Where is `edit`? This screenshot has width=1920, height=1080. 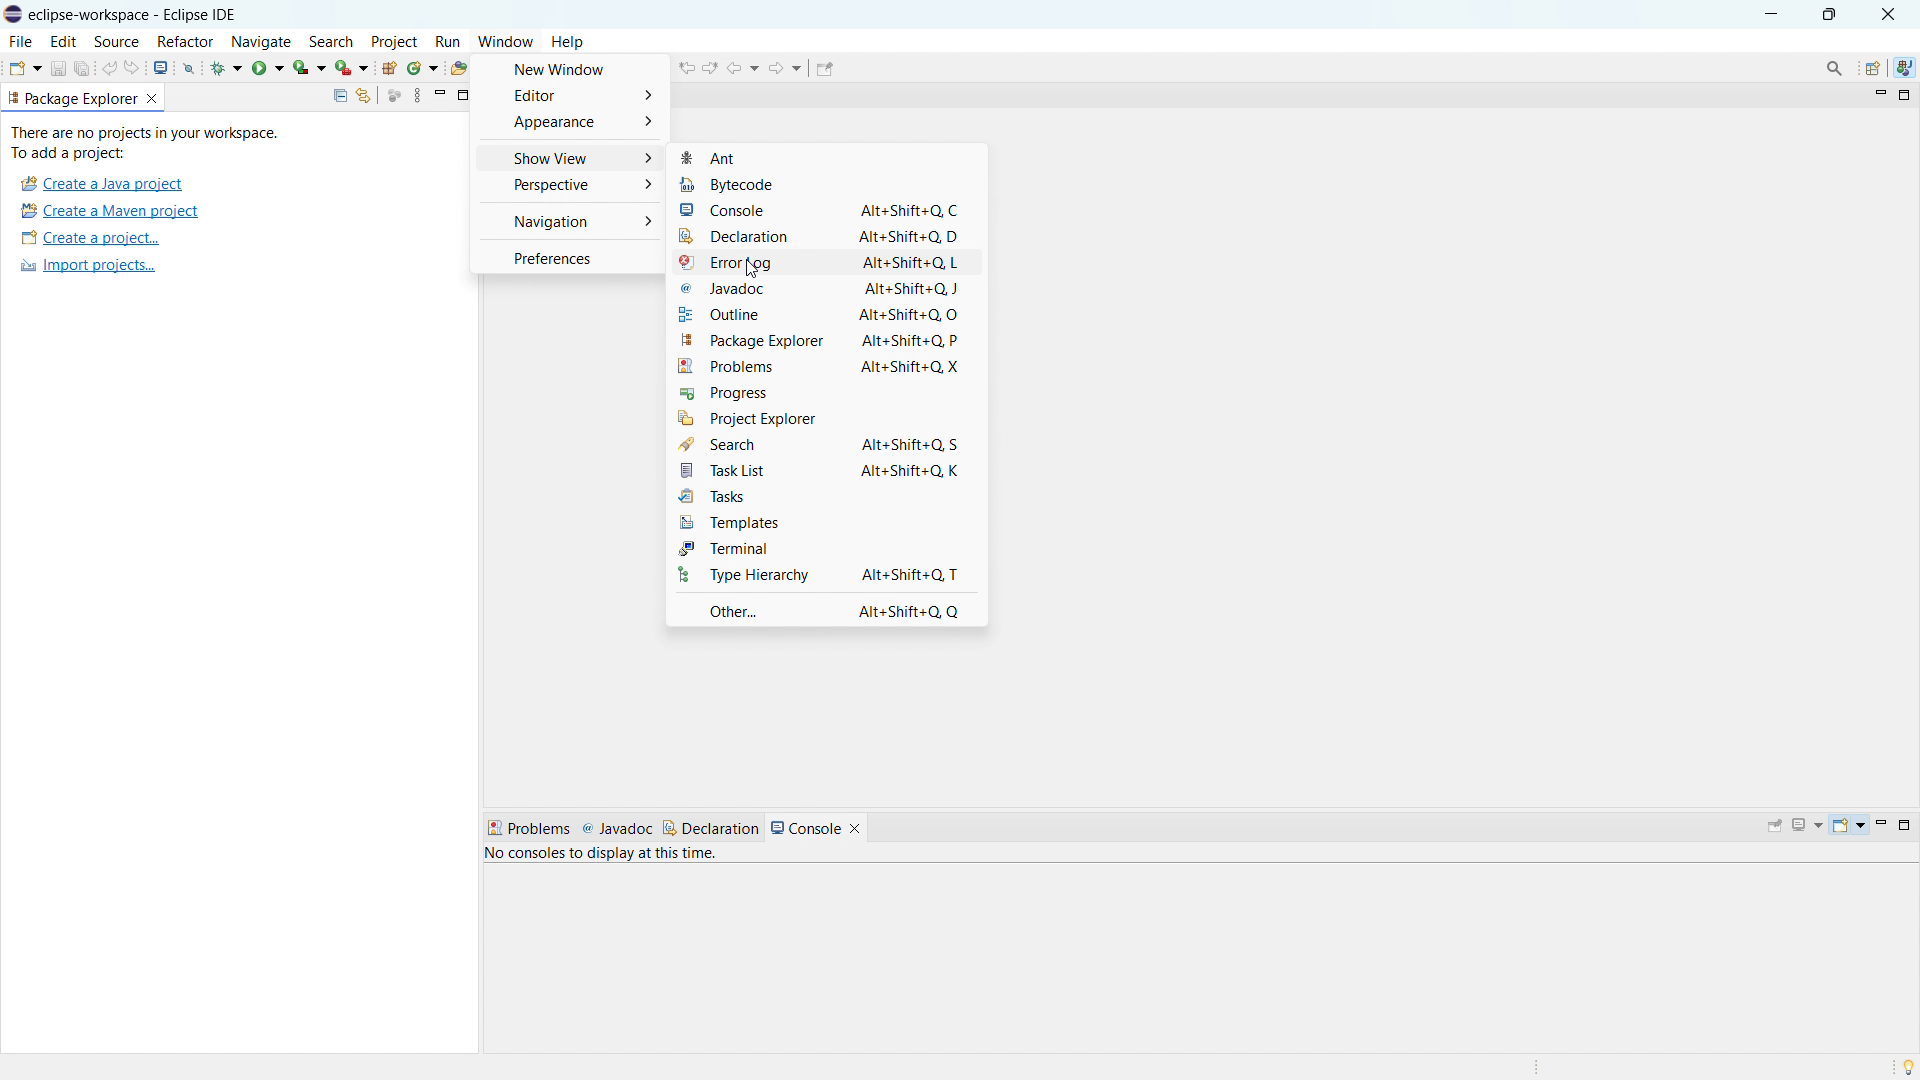 edit is located at coordinates (64, 41).